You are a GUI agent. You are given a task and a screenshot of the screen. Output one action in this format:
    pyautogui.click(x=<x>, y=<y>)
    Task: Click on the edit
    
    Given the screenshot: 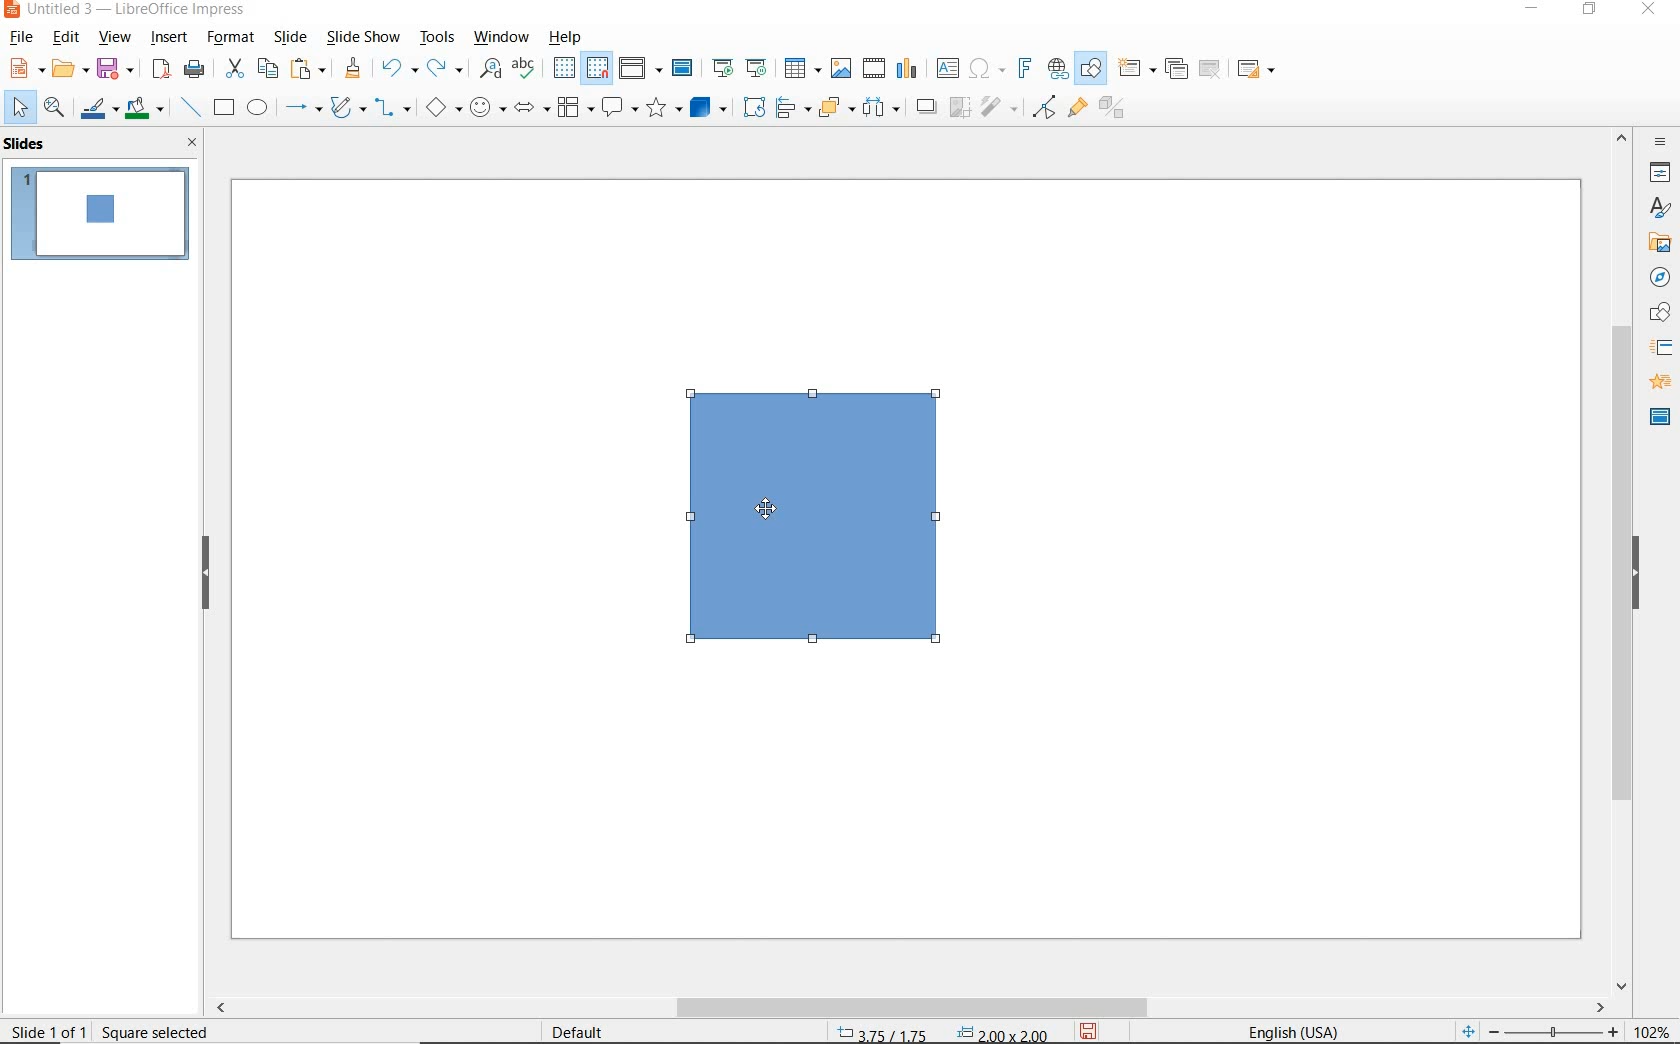 What is the action you would take?
    pyautogui.click(x=66, y=38)
    